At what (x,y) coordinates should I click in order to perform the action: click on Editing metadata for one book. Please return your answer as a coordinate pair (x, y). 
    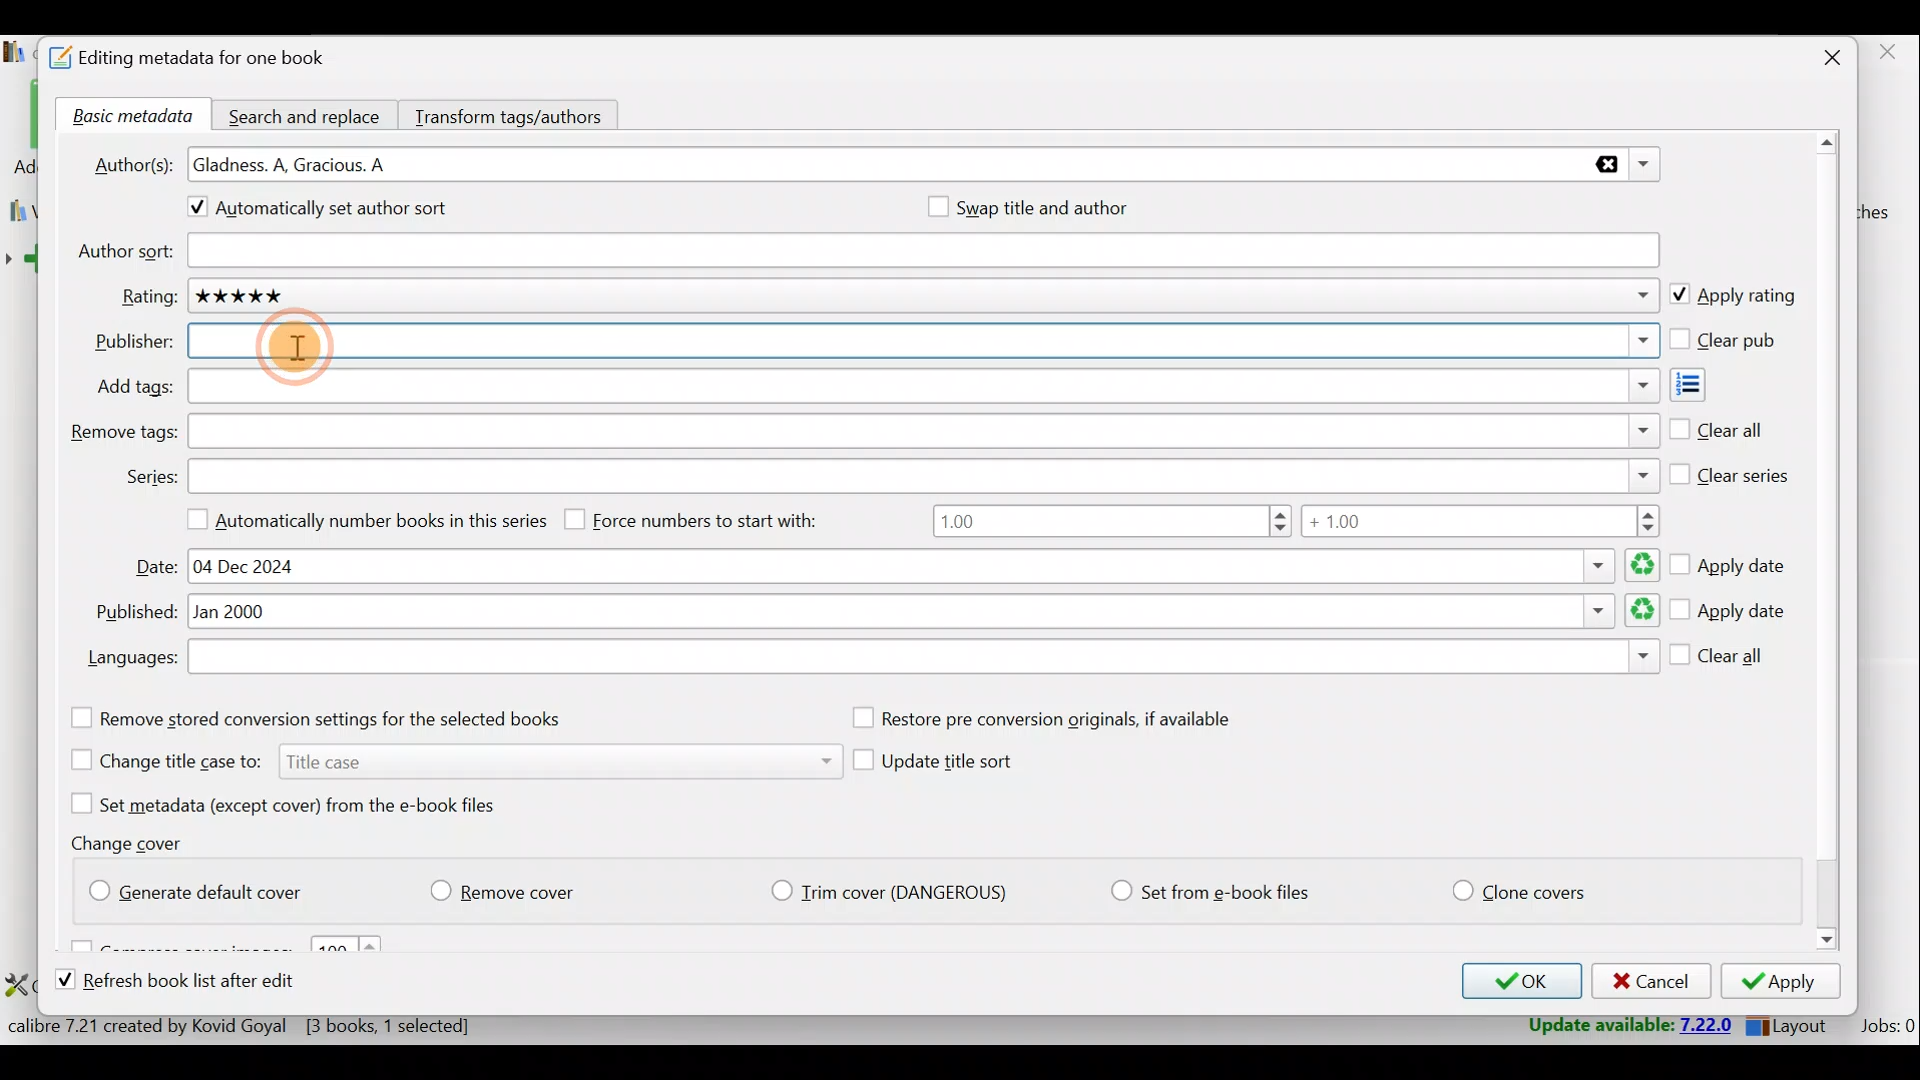
    Looking at the image, I should click on (212, 59).